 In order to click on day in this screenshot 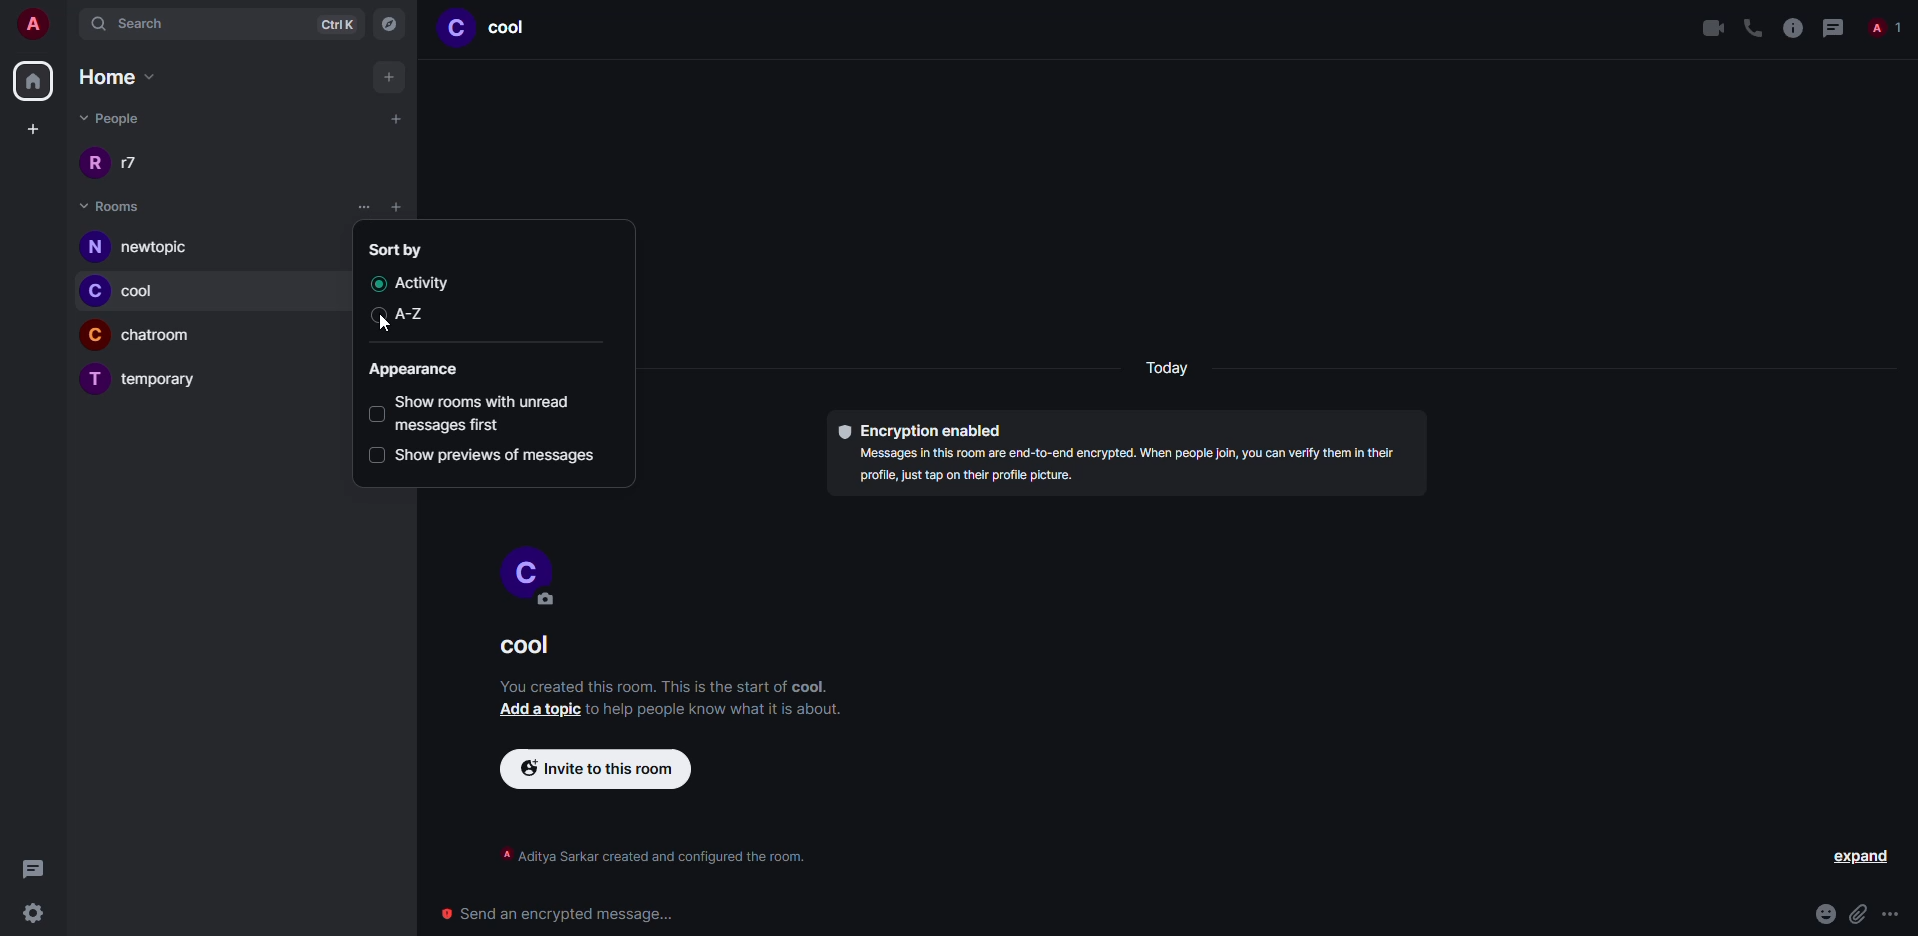, I will do `click(1176, 369)`.